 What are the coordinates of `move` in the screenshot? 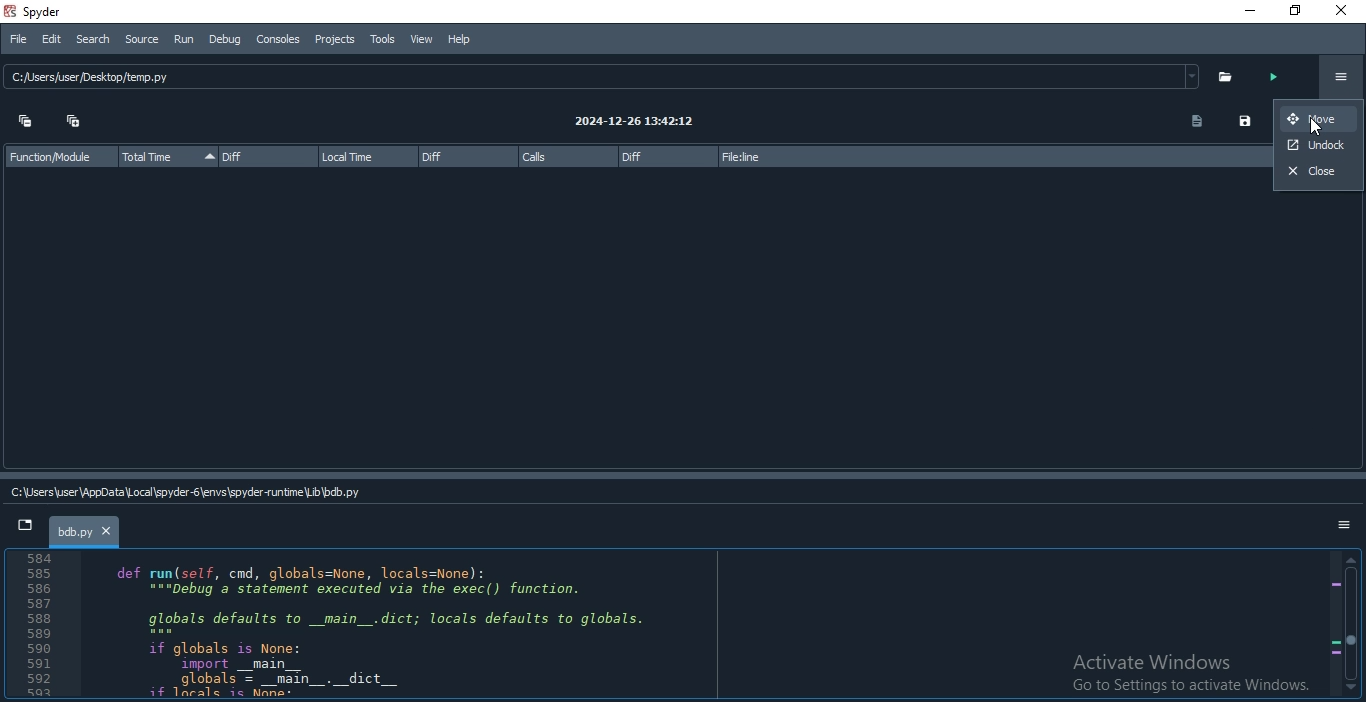 It's located at (1318, 120).